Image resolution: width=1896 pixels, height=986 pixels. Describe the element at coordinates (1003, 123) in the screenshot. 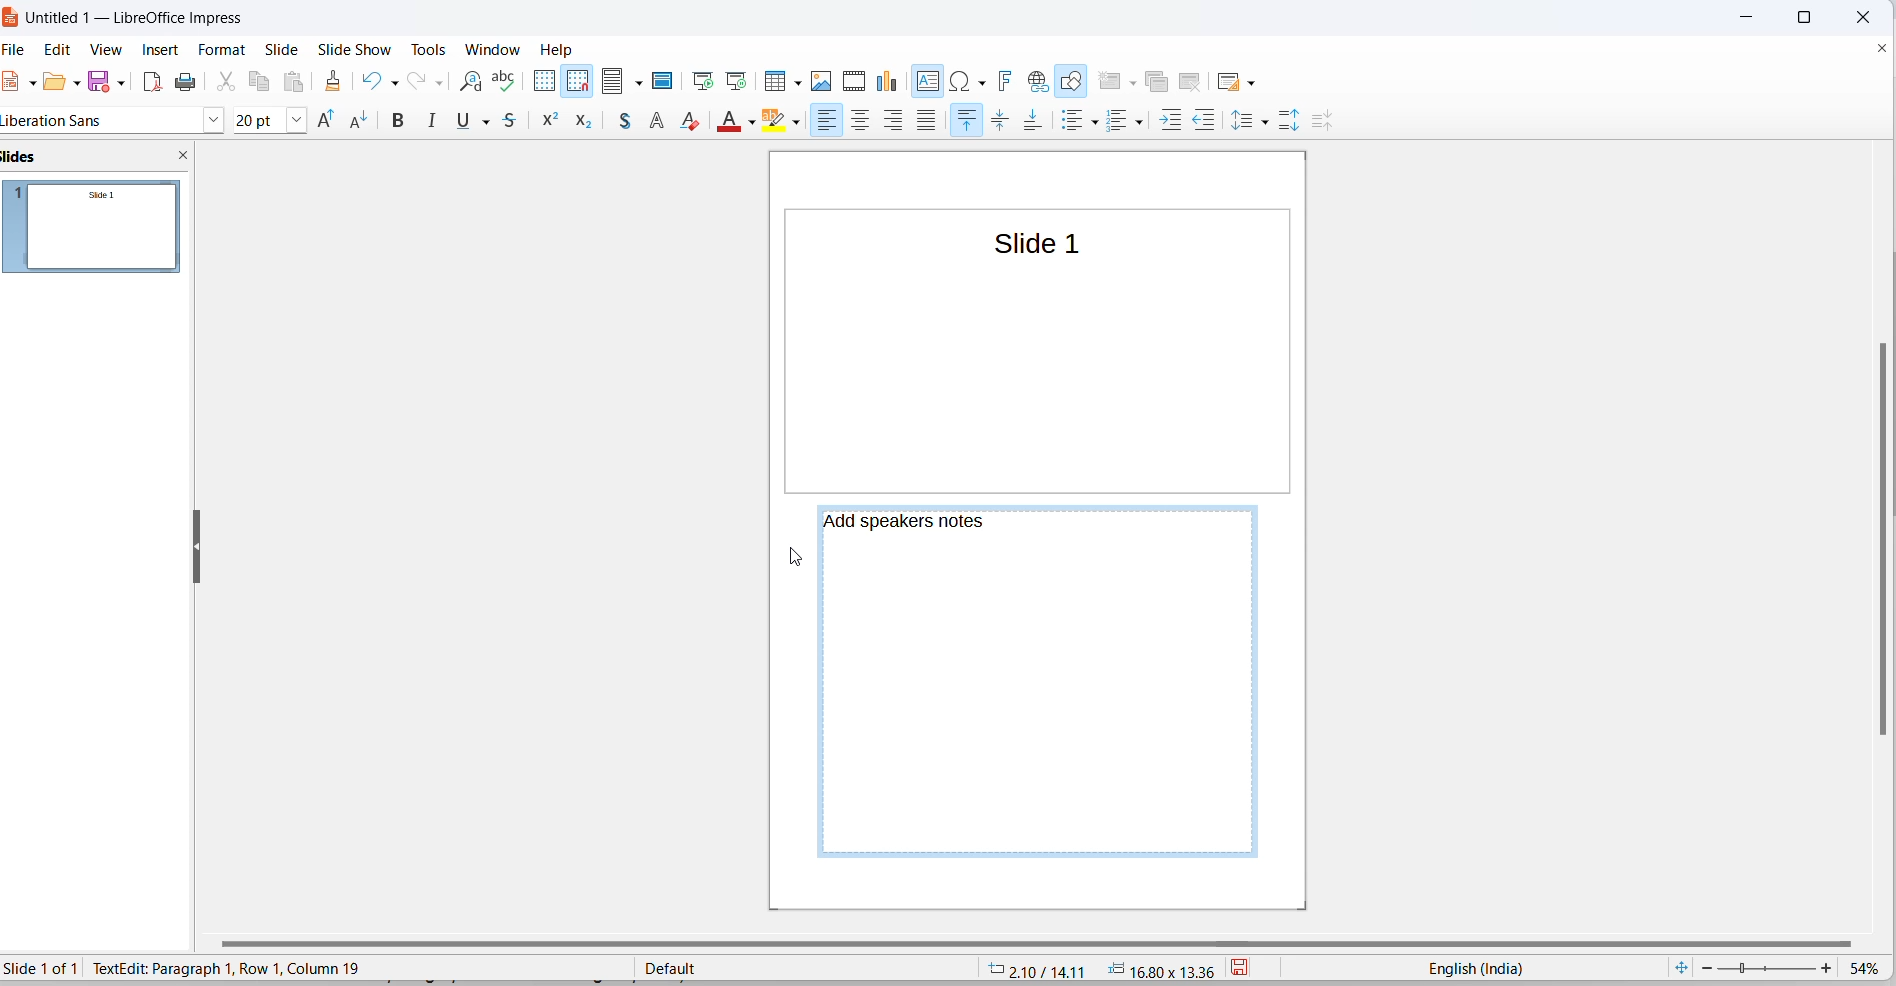

I see `filters options` at that location.